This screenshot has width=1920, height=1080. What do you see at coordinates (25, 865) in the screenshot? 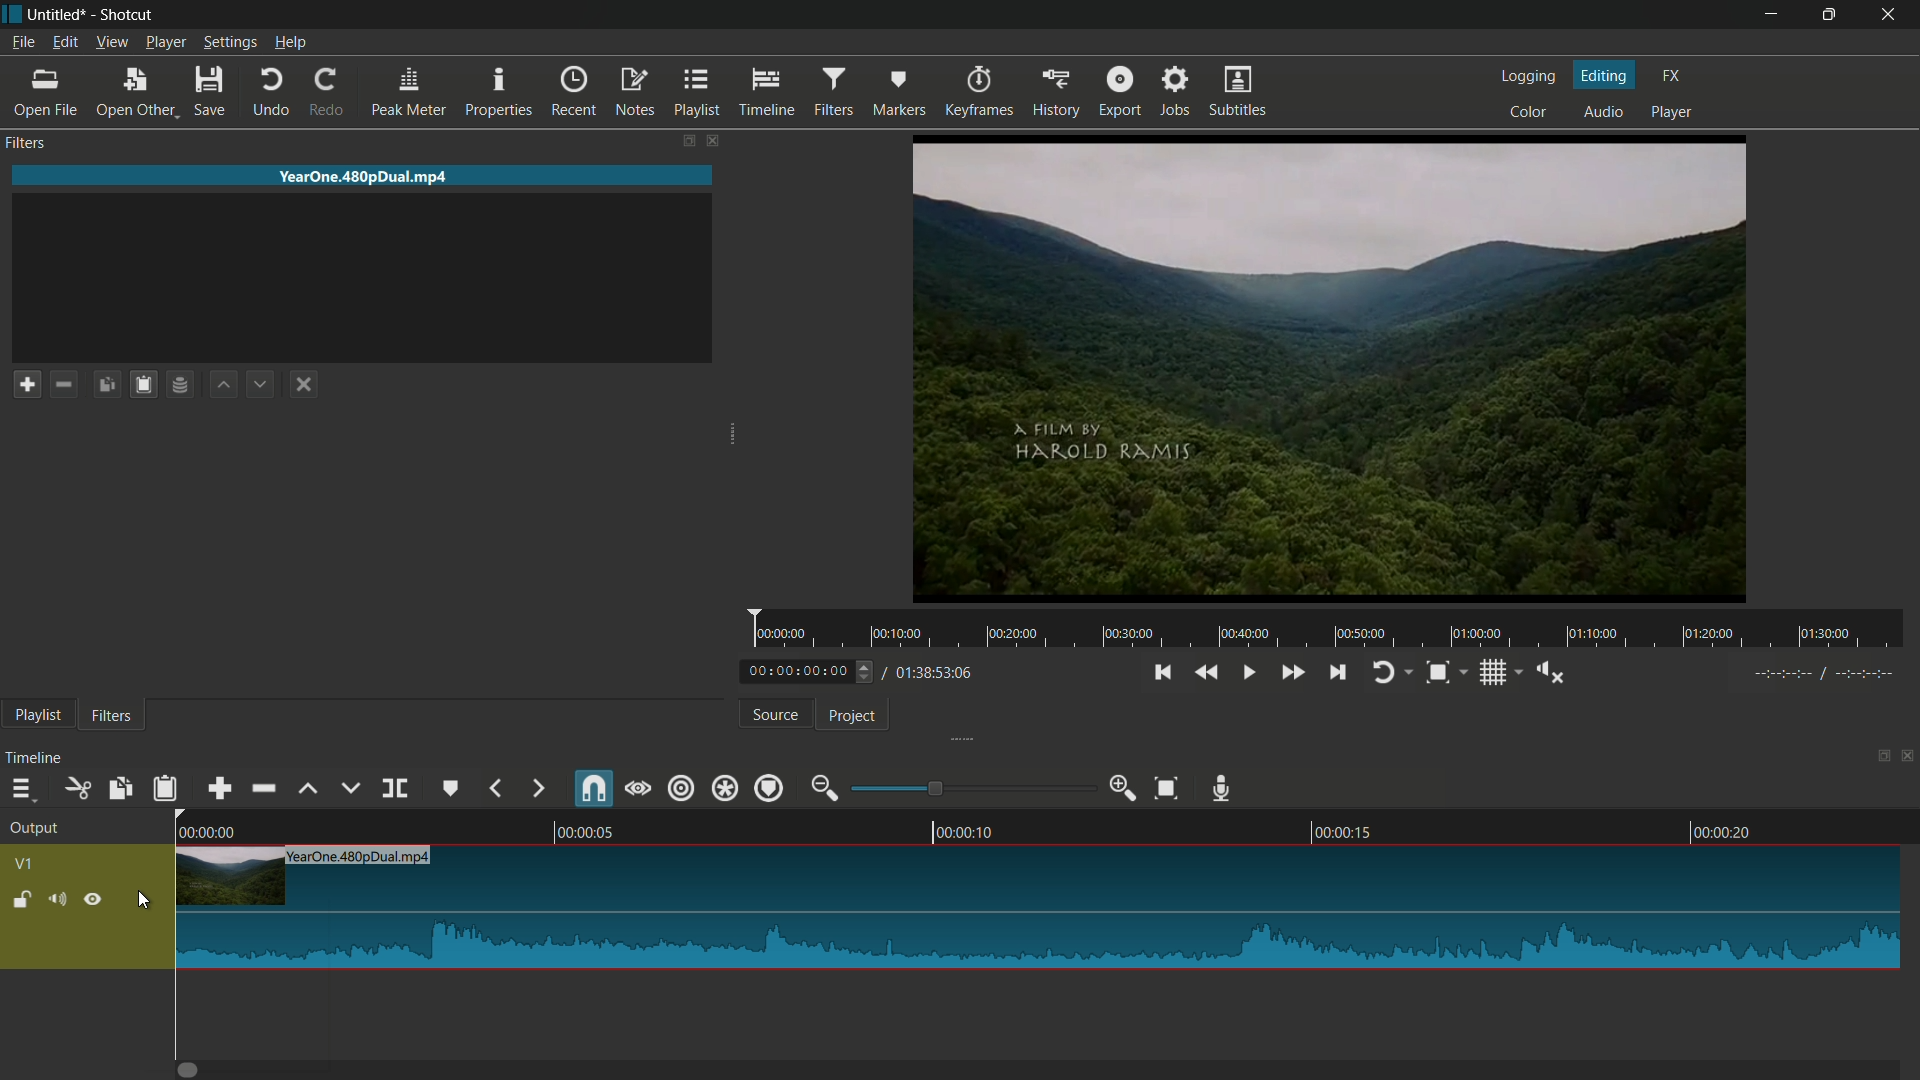
I see `v1` at bounding box center [25, 865].